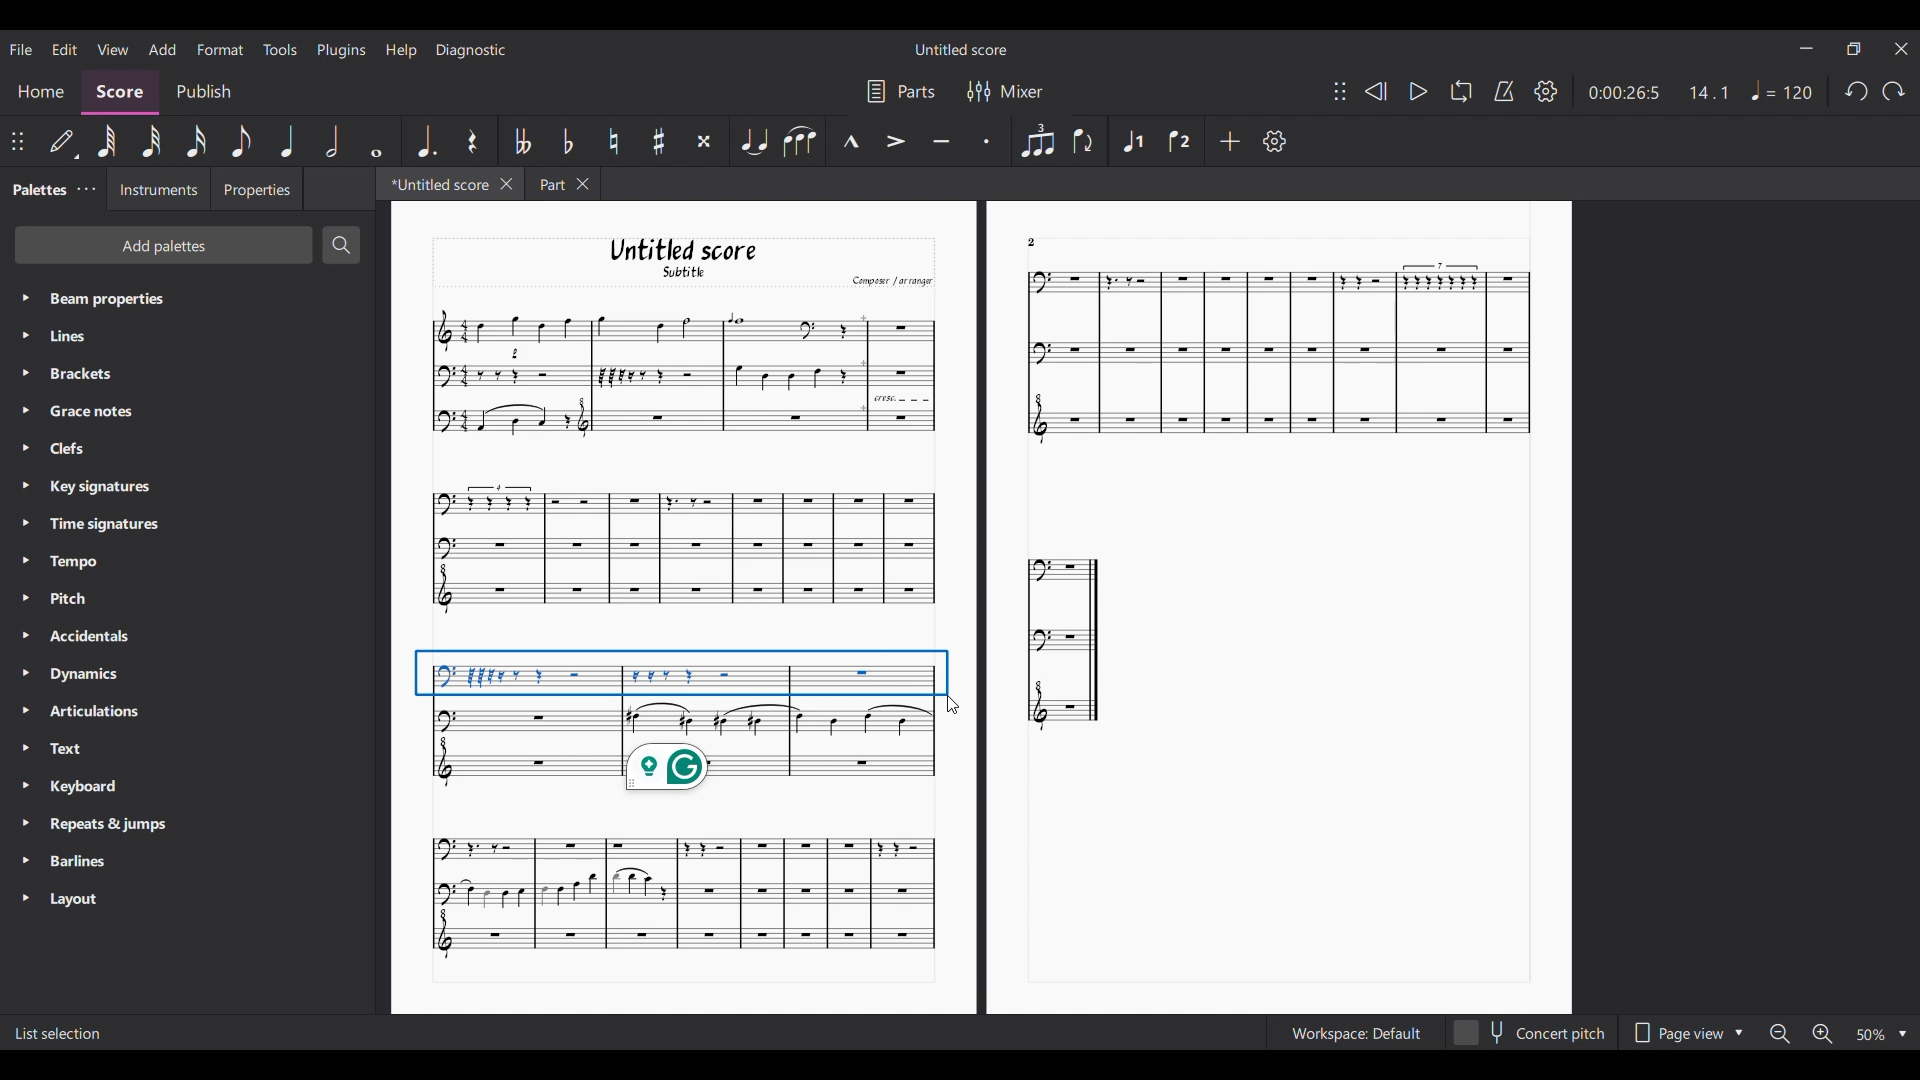 The height and width of the screenshot is (1080, 1920). Describe the element at coordinates (77, 376) in the screenshot. I see `» Brackets` at that location.